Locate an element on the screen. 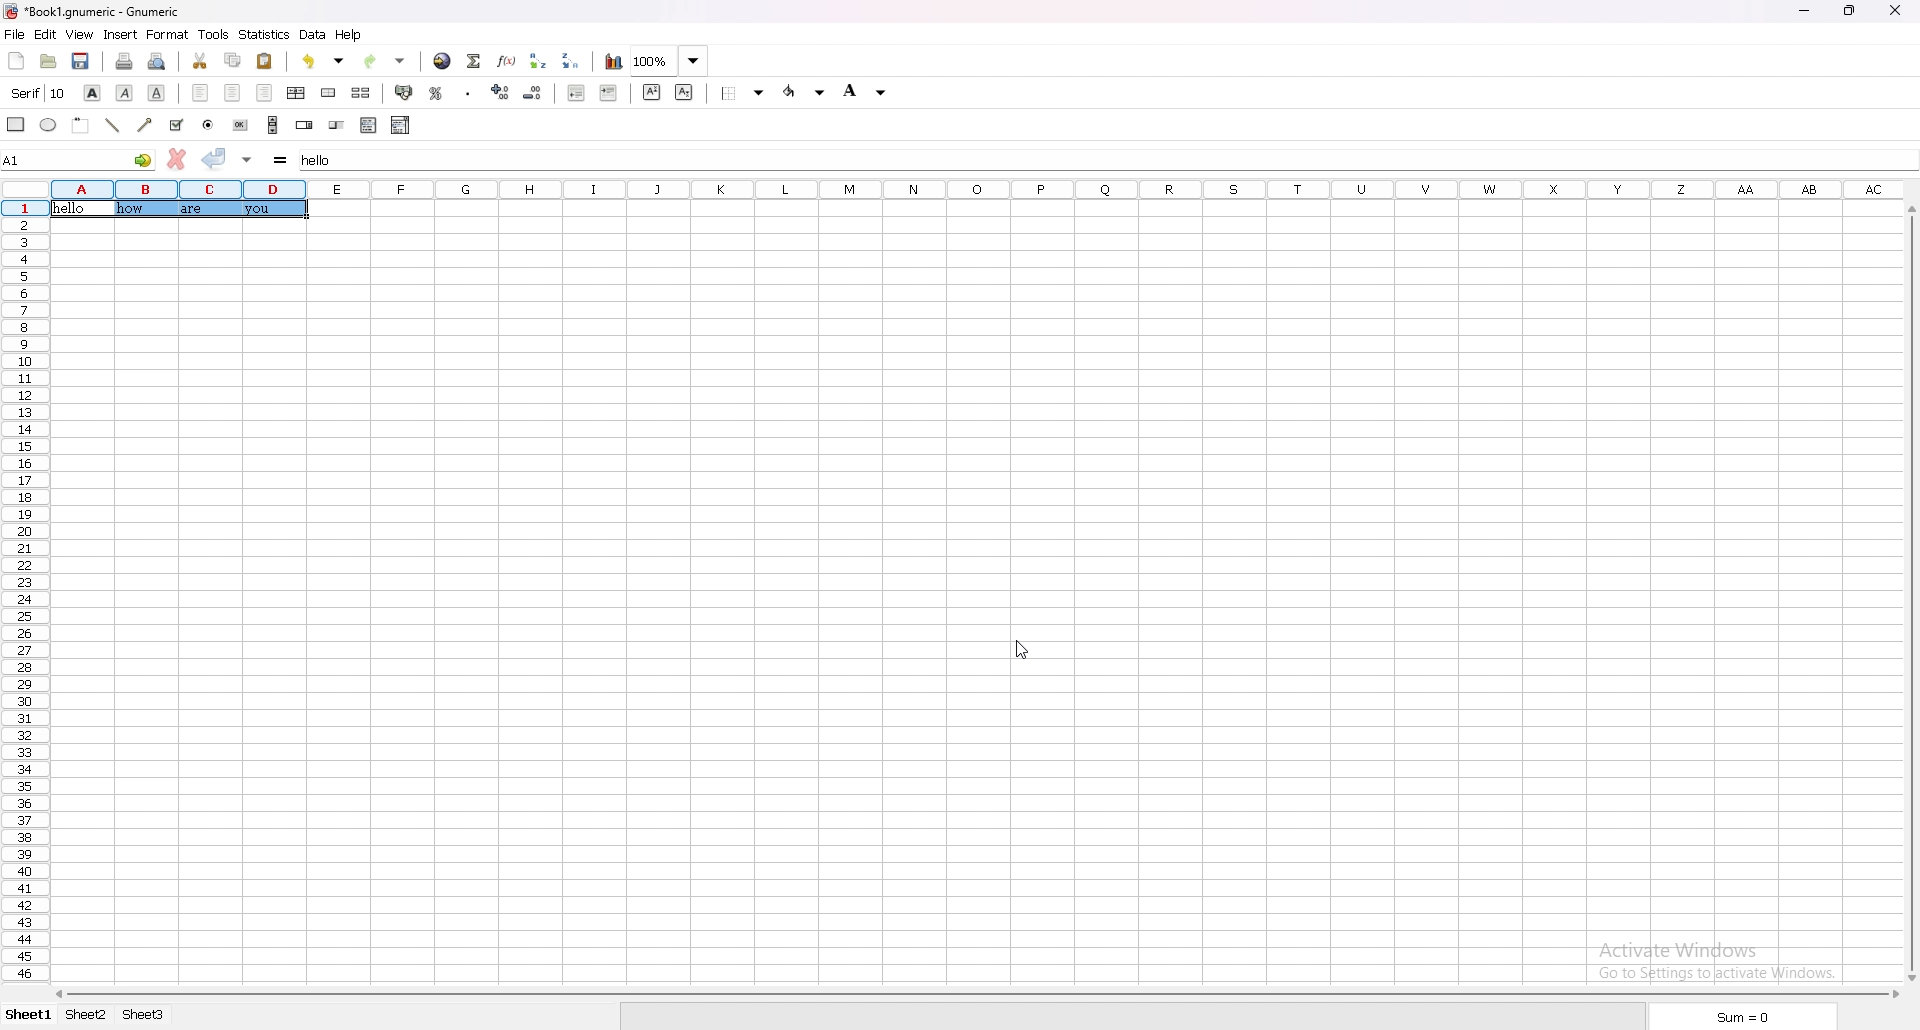 Image resolution: width=1920 pixels, height=1030 pixels. insert is located at coordinates (122, 33).